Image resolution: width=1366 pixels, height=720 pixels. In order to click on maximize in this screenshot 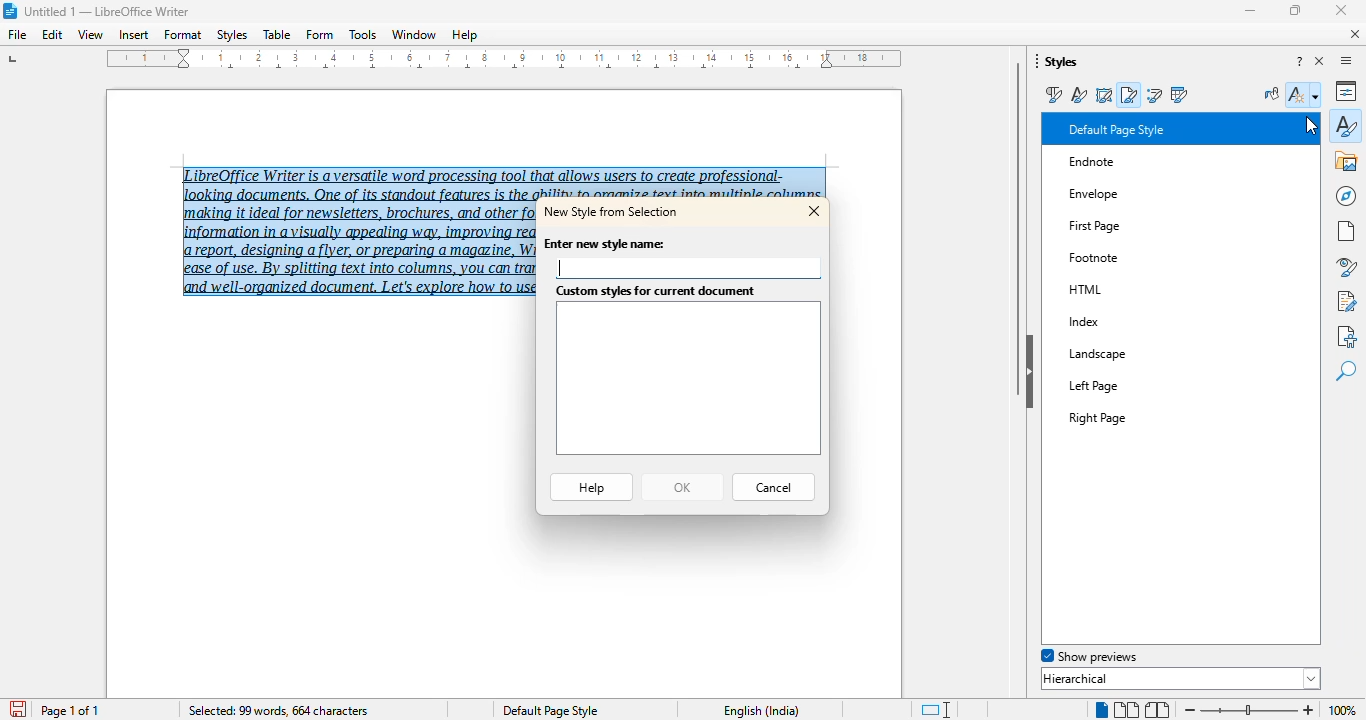, I will do `click(1294, 10)`.